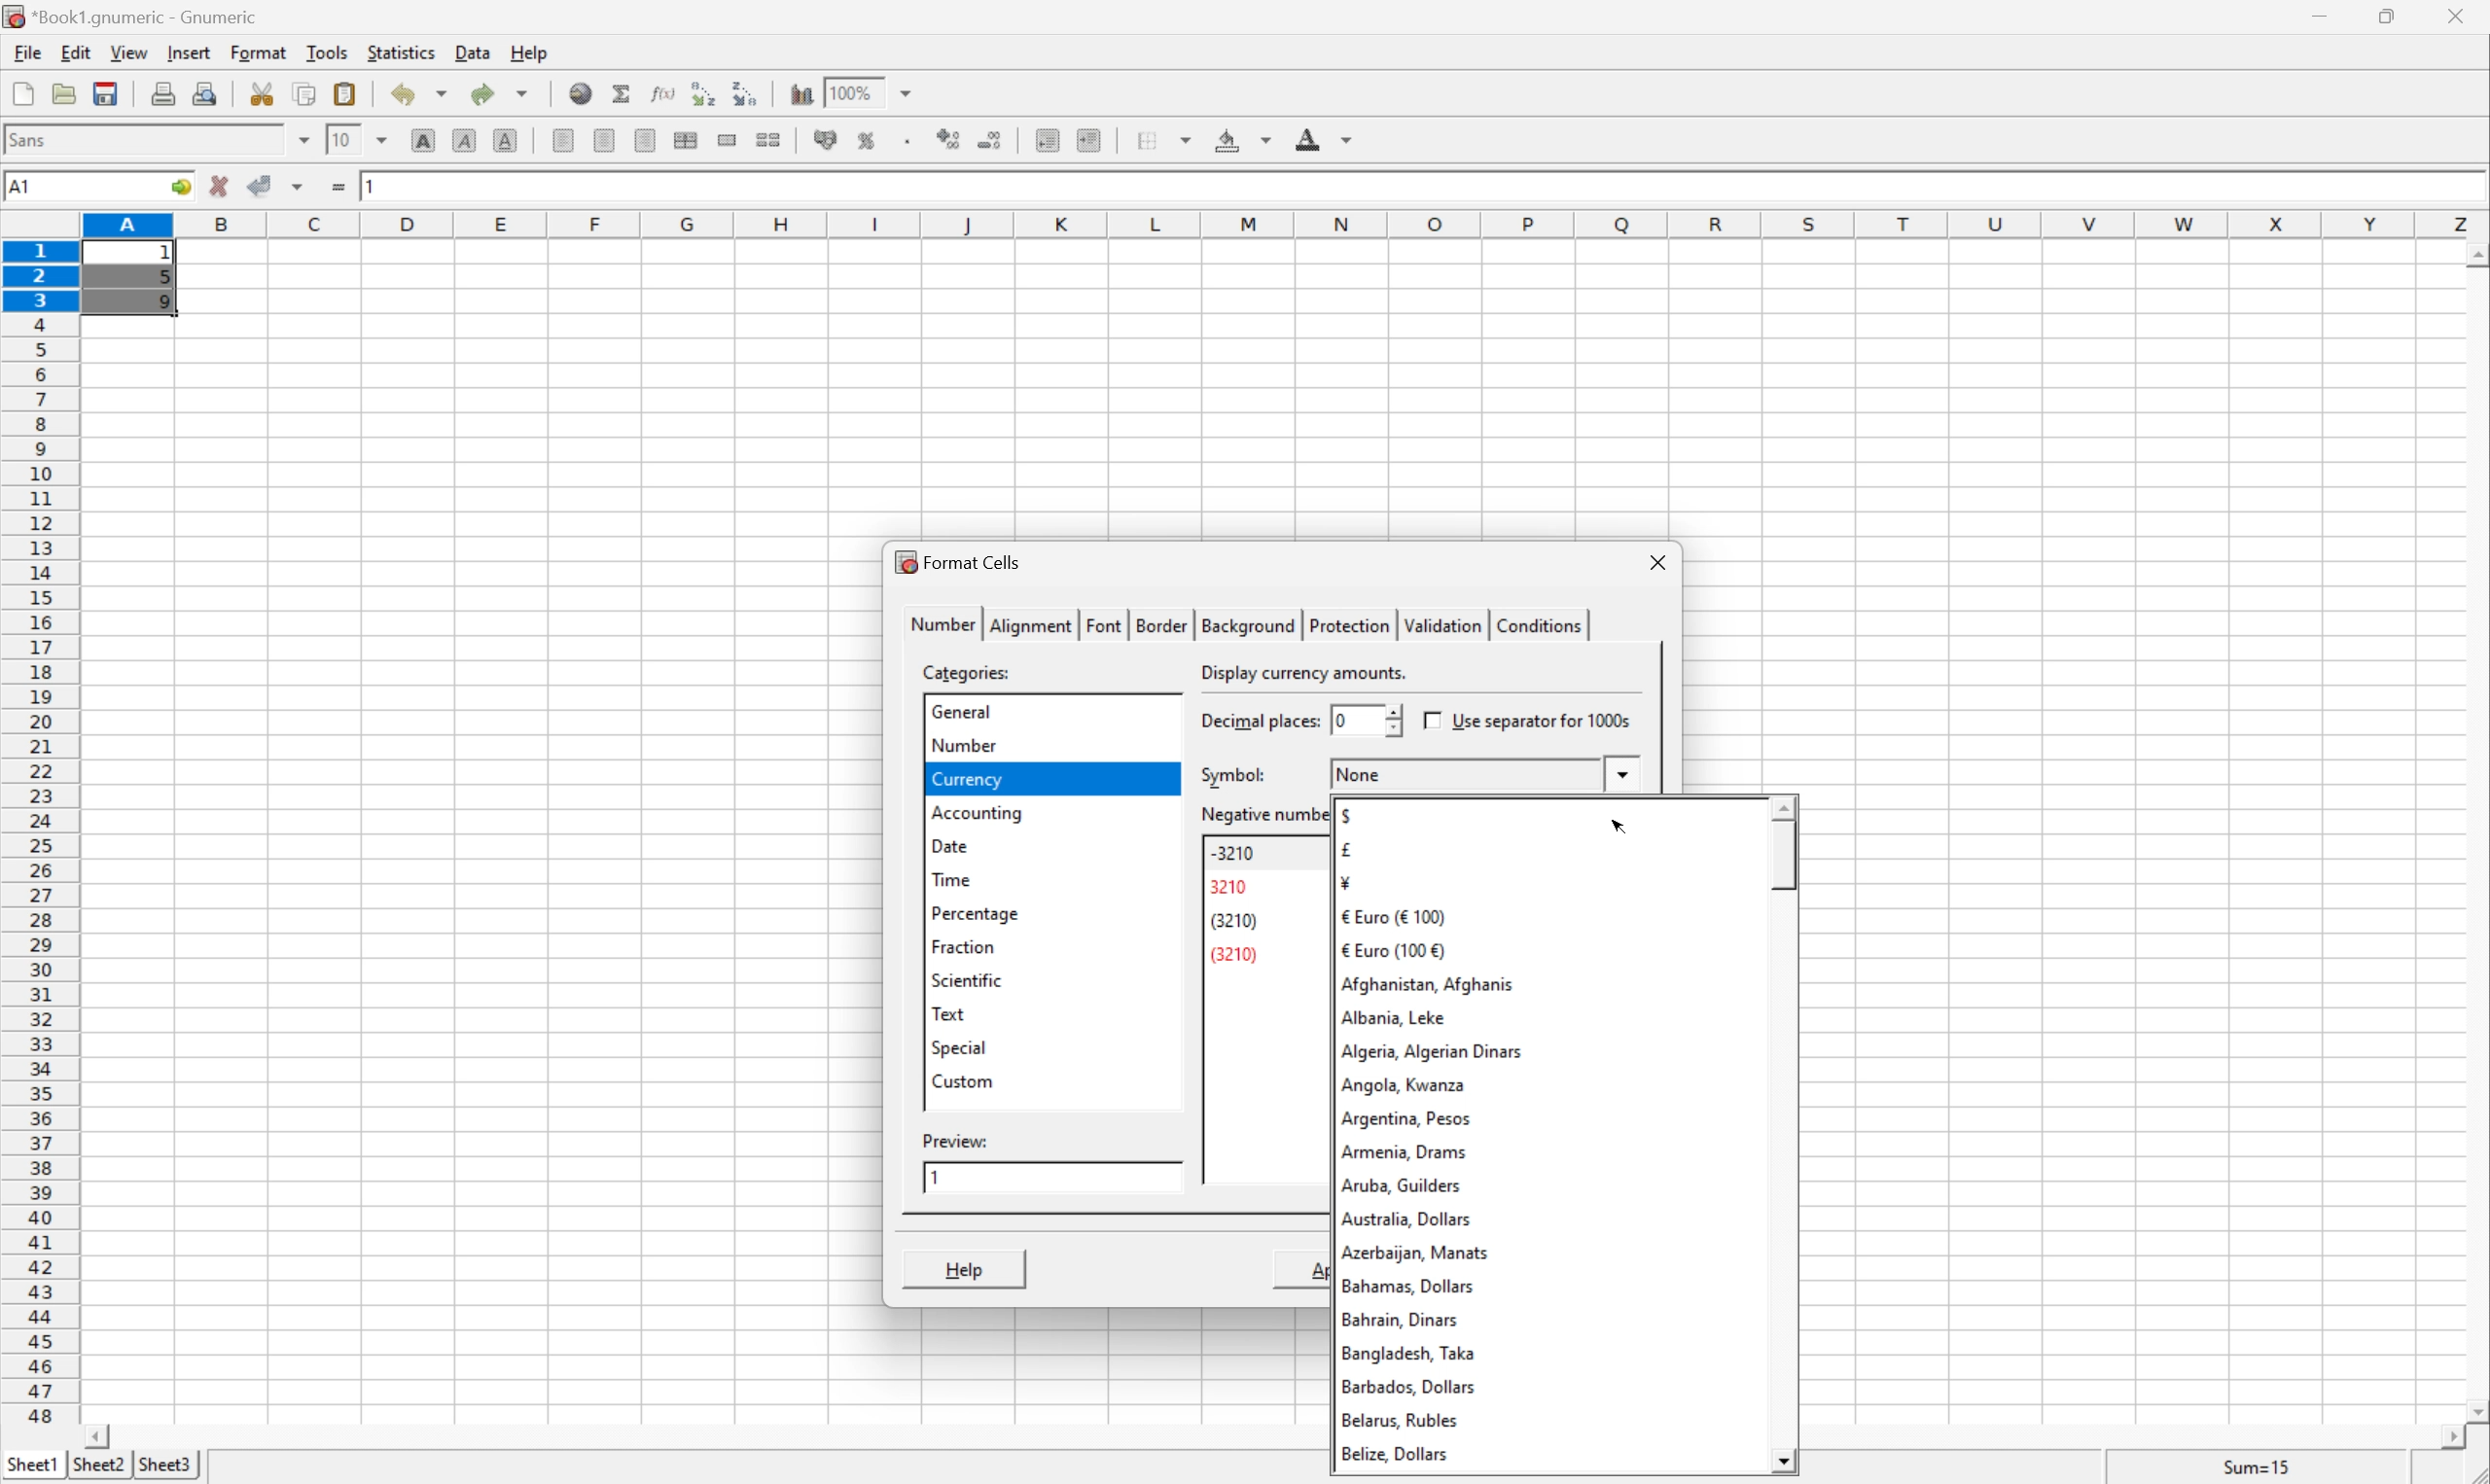 This screenshot has height=1484, width=2490. I want to click on 1, so click(374, 183).